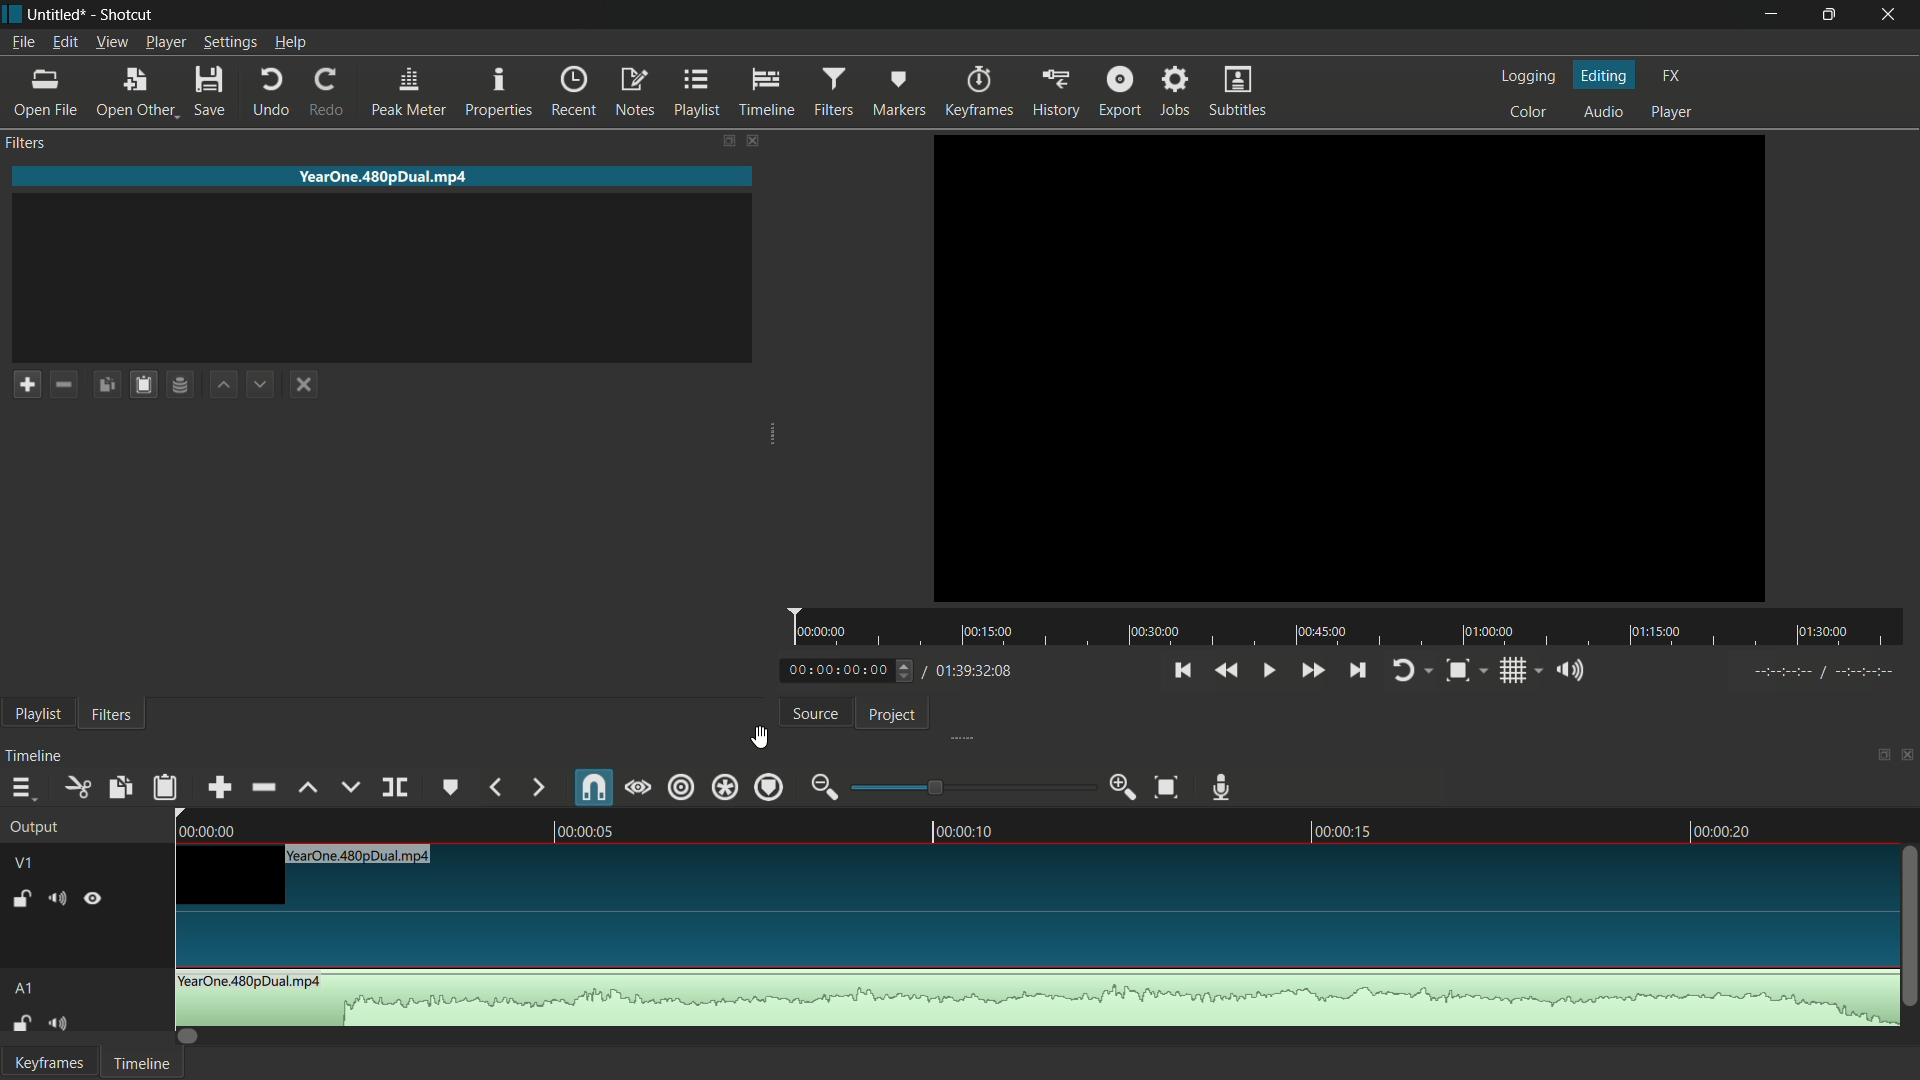 This screenshot has width=1920, height=1080. I want to click on a1, so click(25, 991).